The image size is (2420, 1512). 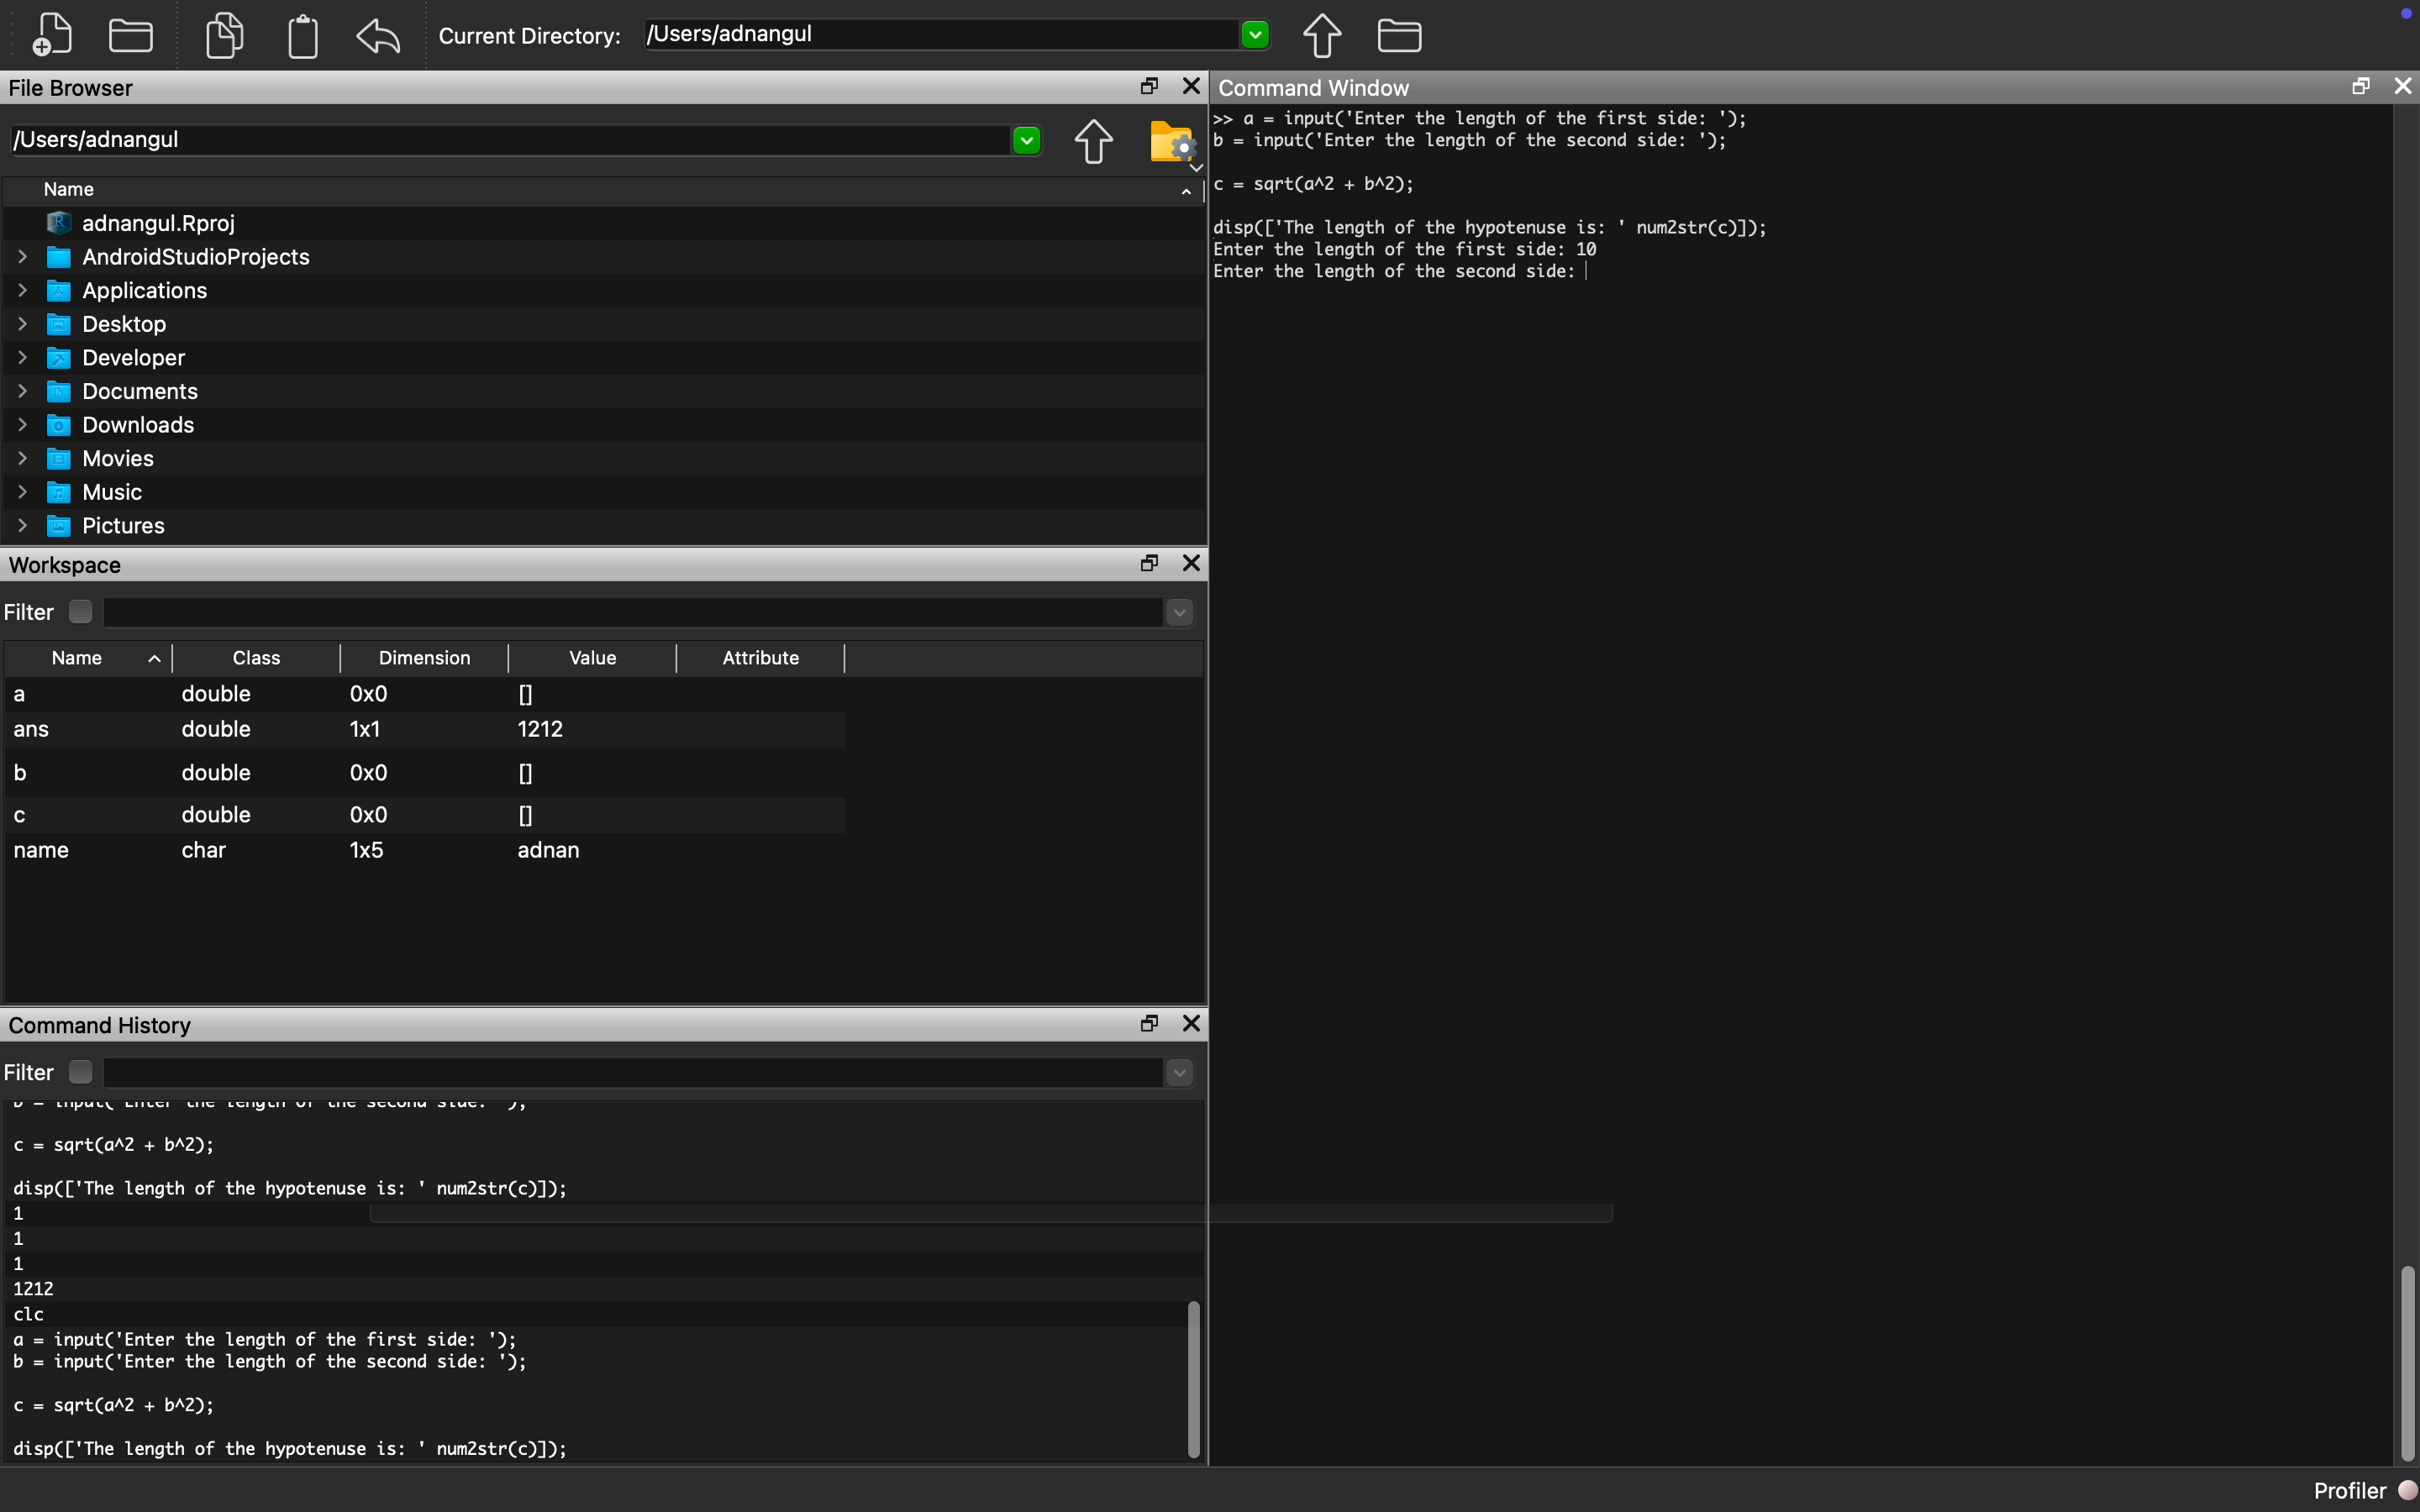 What do you see at coordinates (1196, 564) in the screenshot?
I see `close` at bounding box center [1196, 564].